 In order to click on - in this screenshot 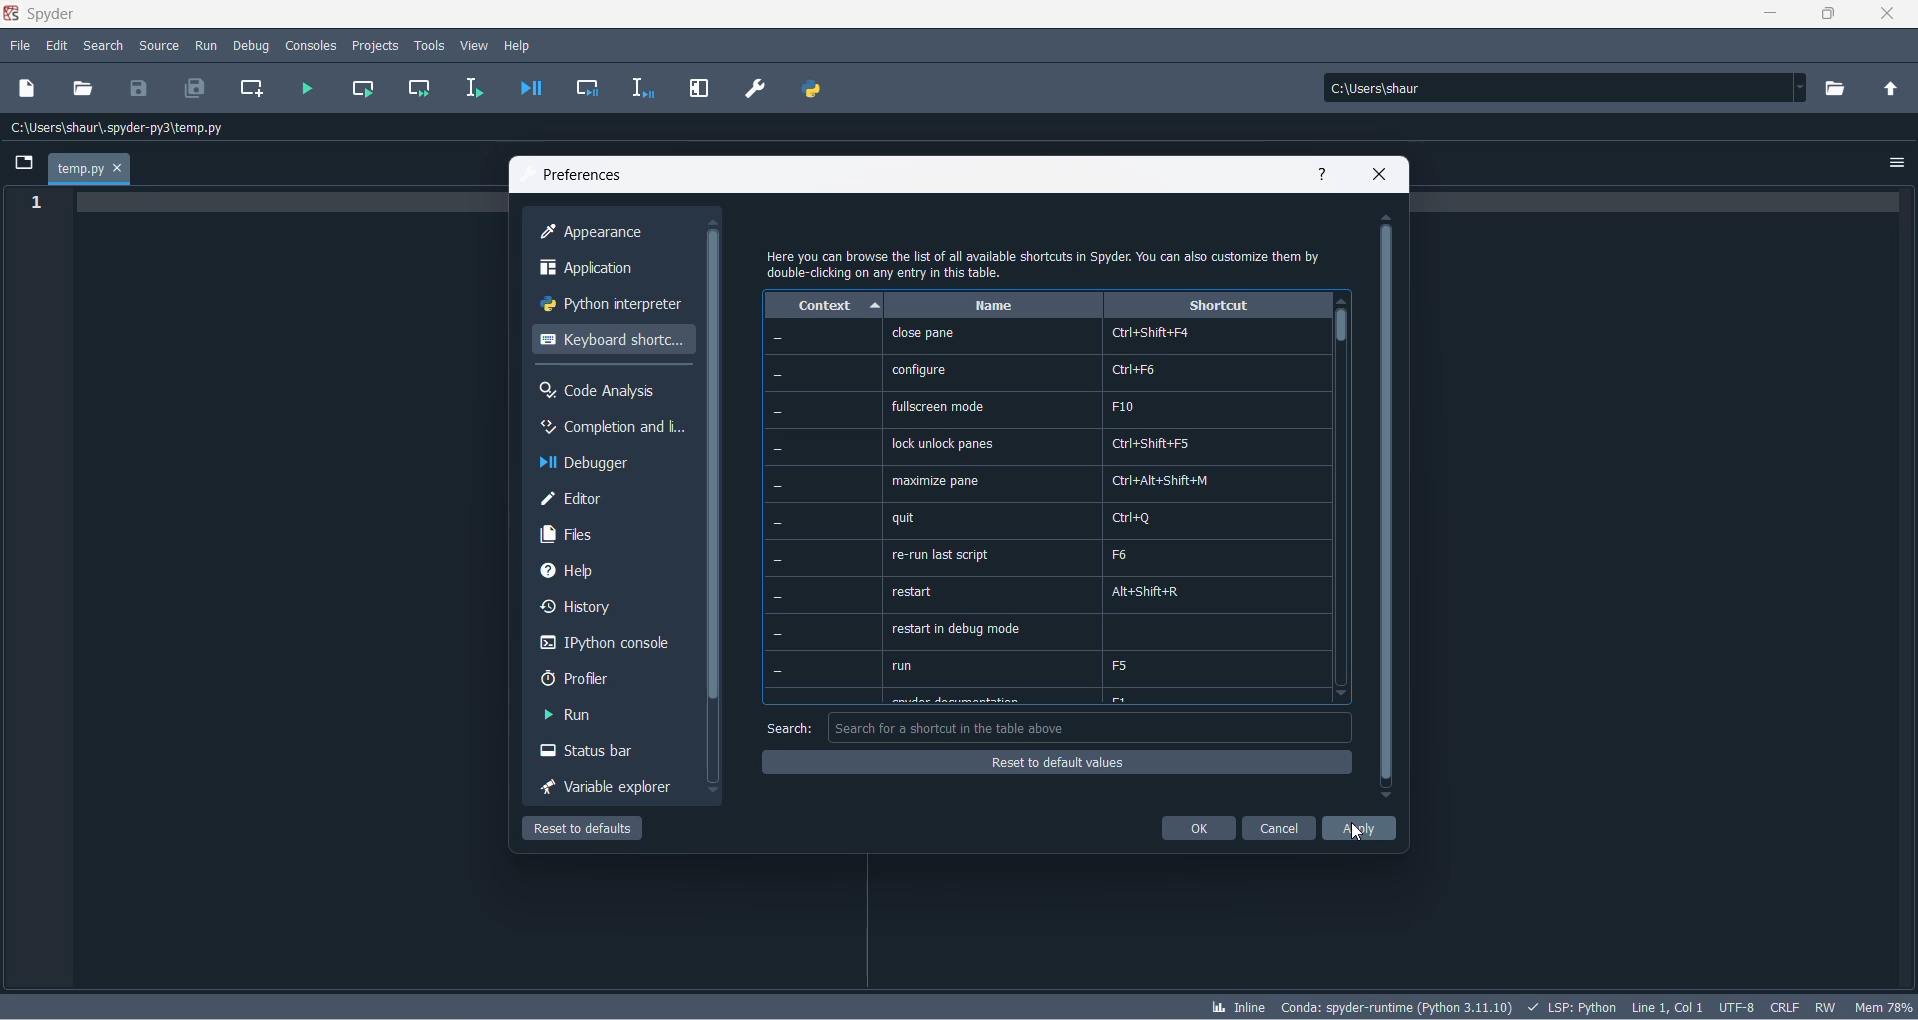, I will do `click(777, 520)`.